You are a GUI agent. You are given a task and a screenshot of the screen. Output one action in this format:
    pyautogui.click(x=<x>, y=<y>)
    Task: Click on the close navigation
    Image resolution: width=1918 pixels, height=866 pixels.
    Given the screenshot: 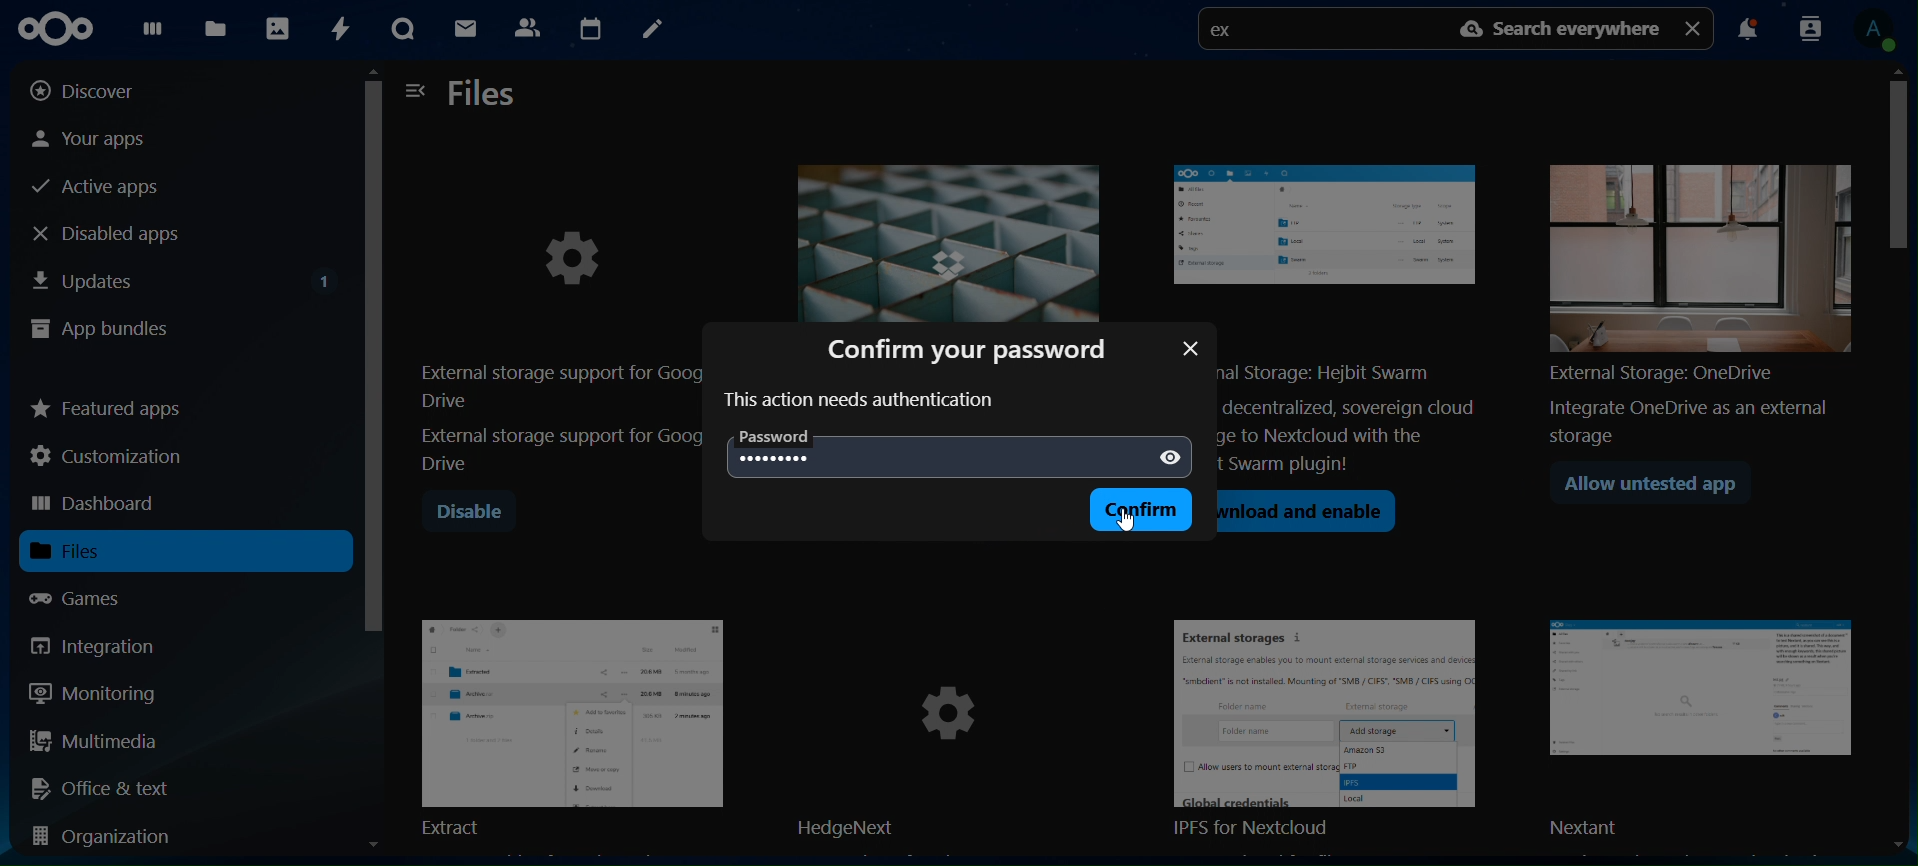 What is the action you would take?
    pyautogui.click(x=416, y=89)
    